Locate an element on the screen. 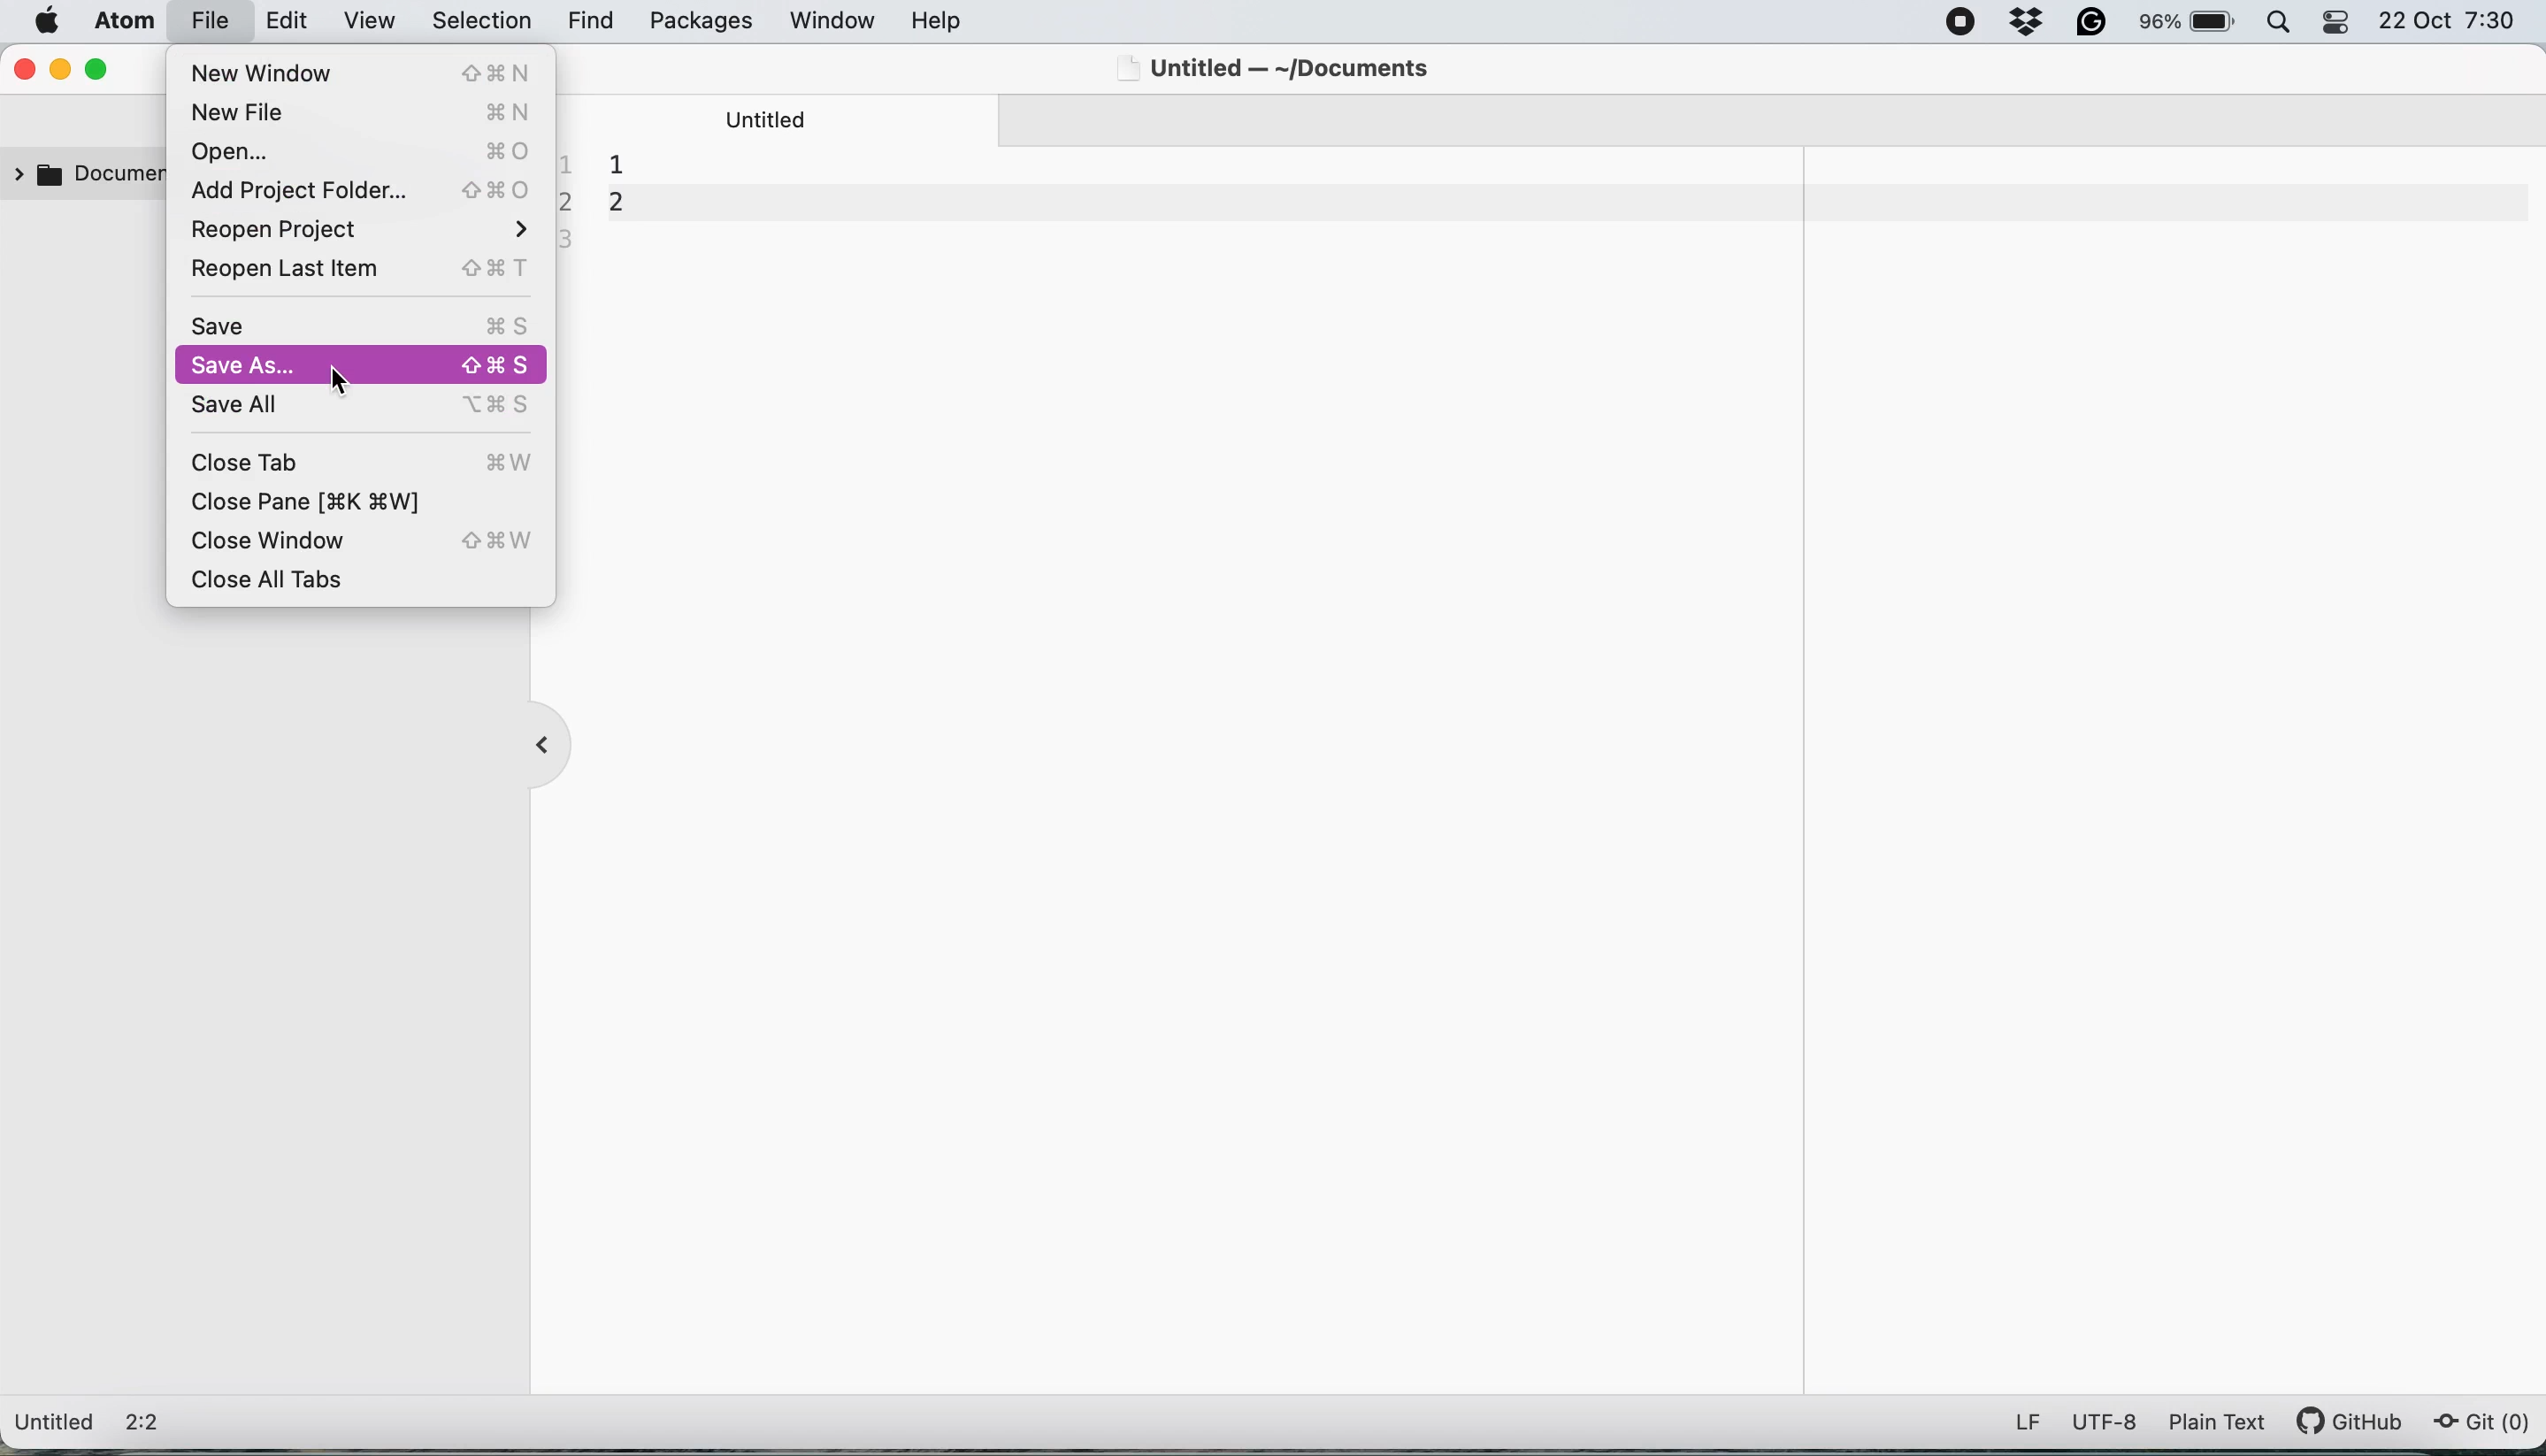 The width and height of the screenshot is (2546, 1456). Save All is located at coordinates (364, 406).